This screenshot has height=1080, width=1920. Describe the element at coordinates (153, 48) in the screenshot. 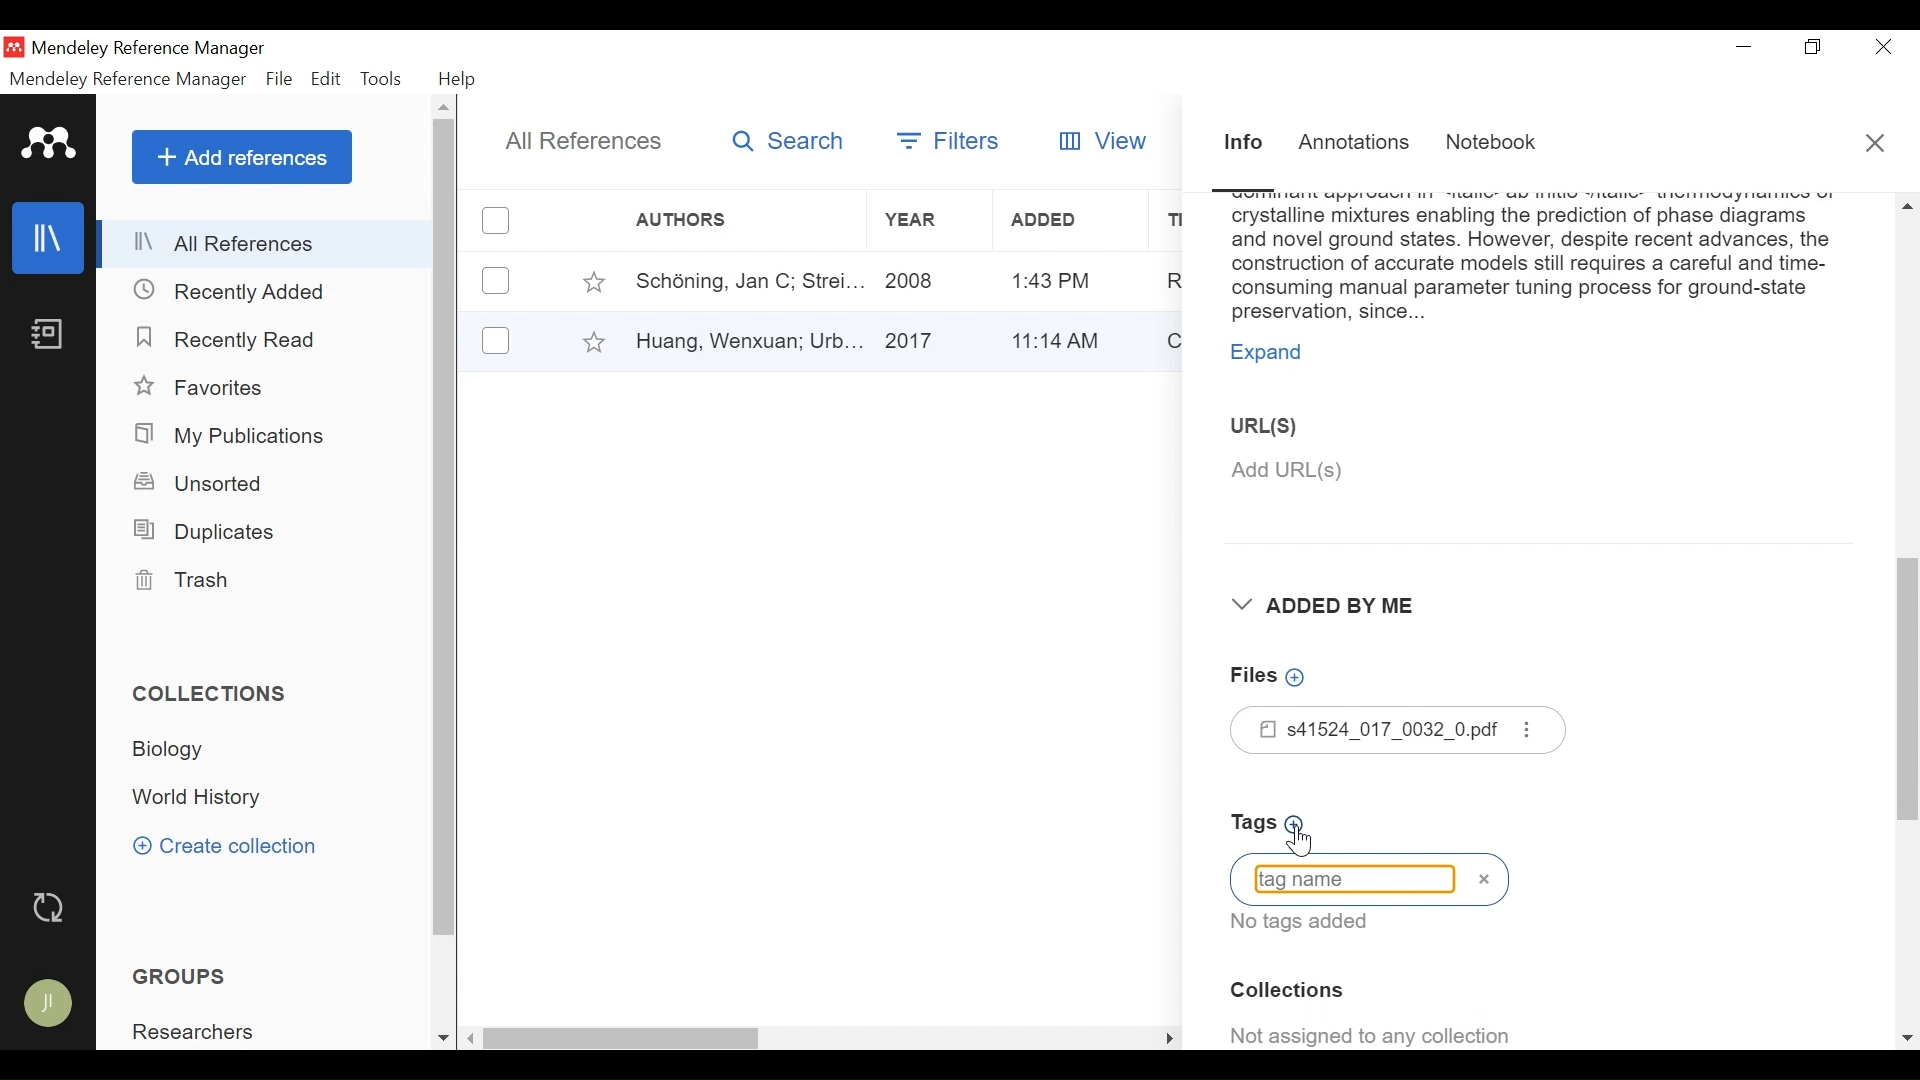

I see `Mendeley Reference Manager` at that location.